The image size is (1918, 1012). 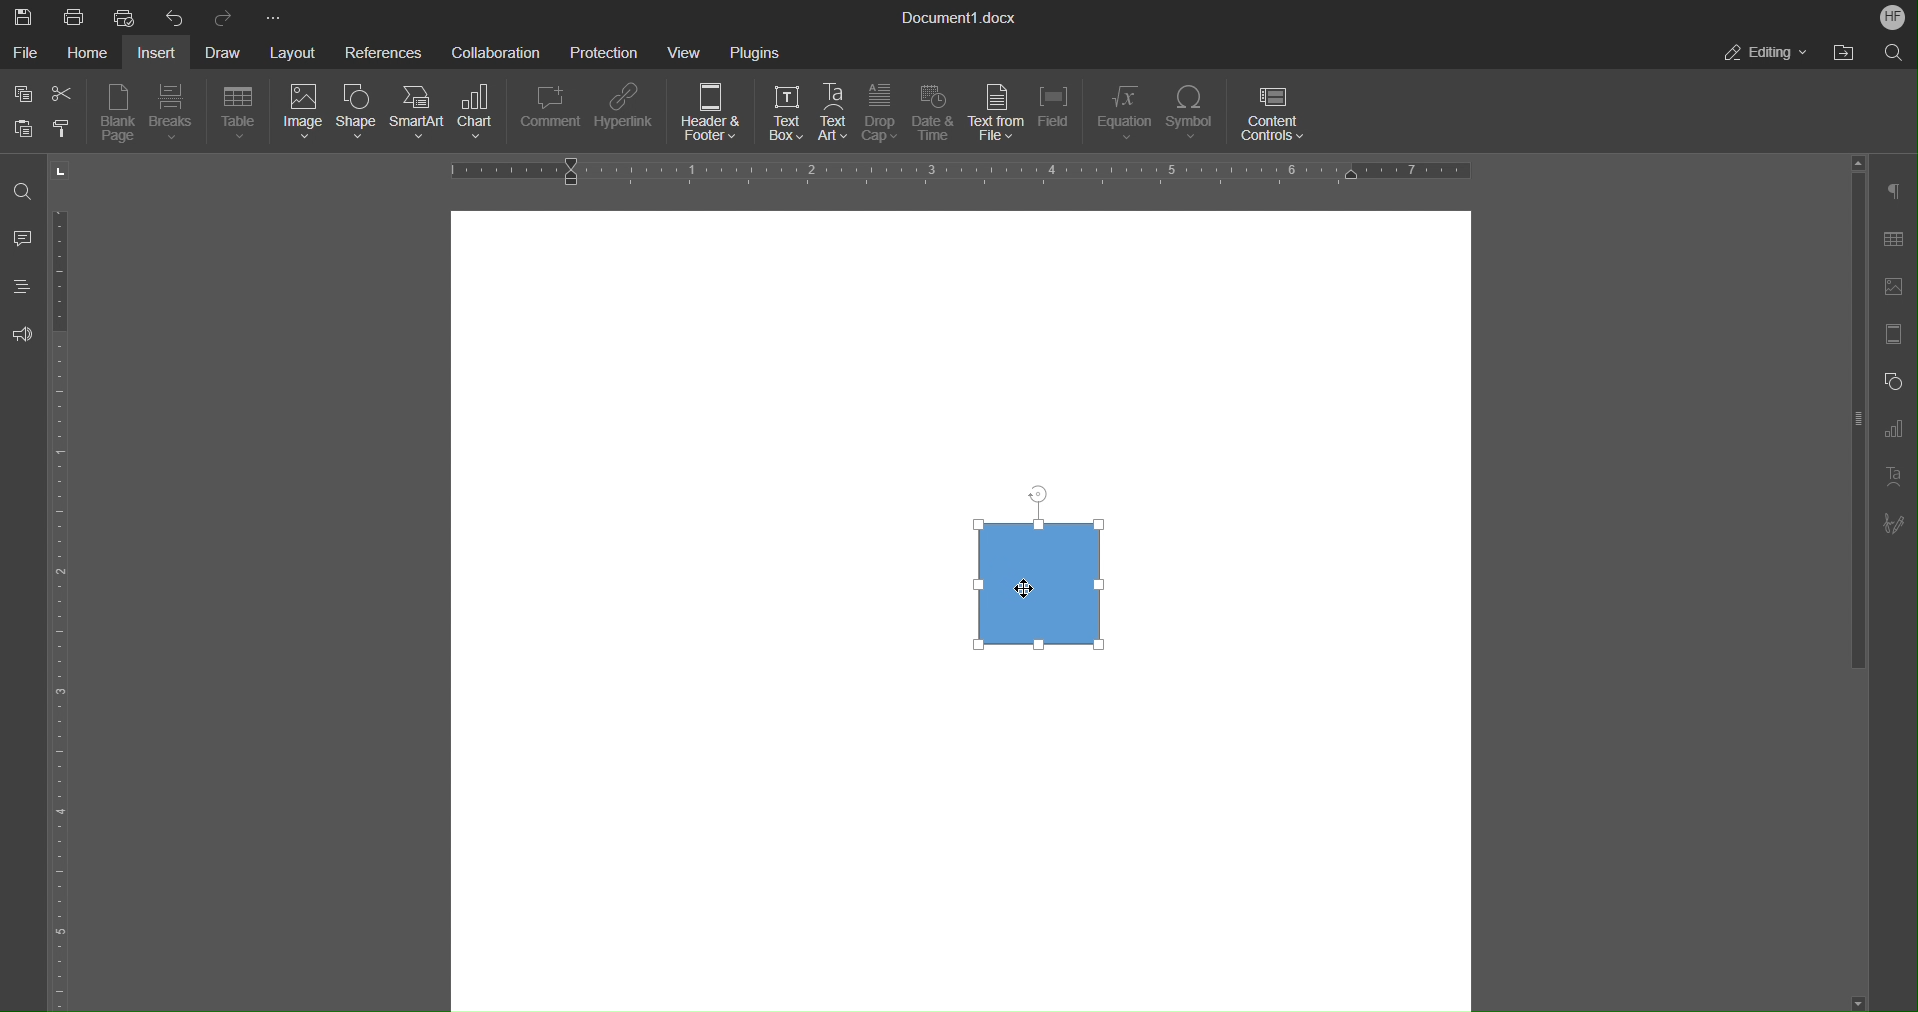 What do you see at coordinates (1025, 591) in the screenshot?
I see `cursor` at bounding box center [1025, 591].